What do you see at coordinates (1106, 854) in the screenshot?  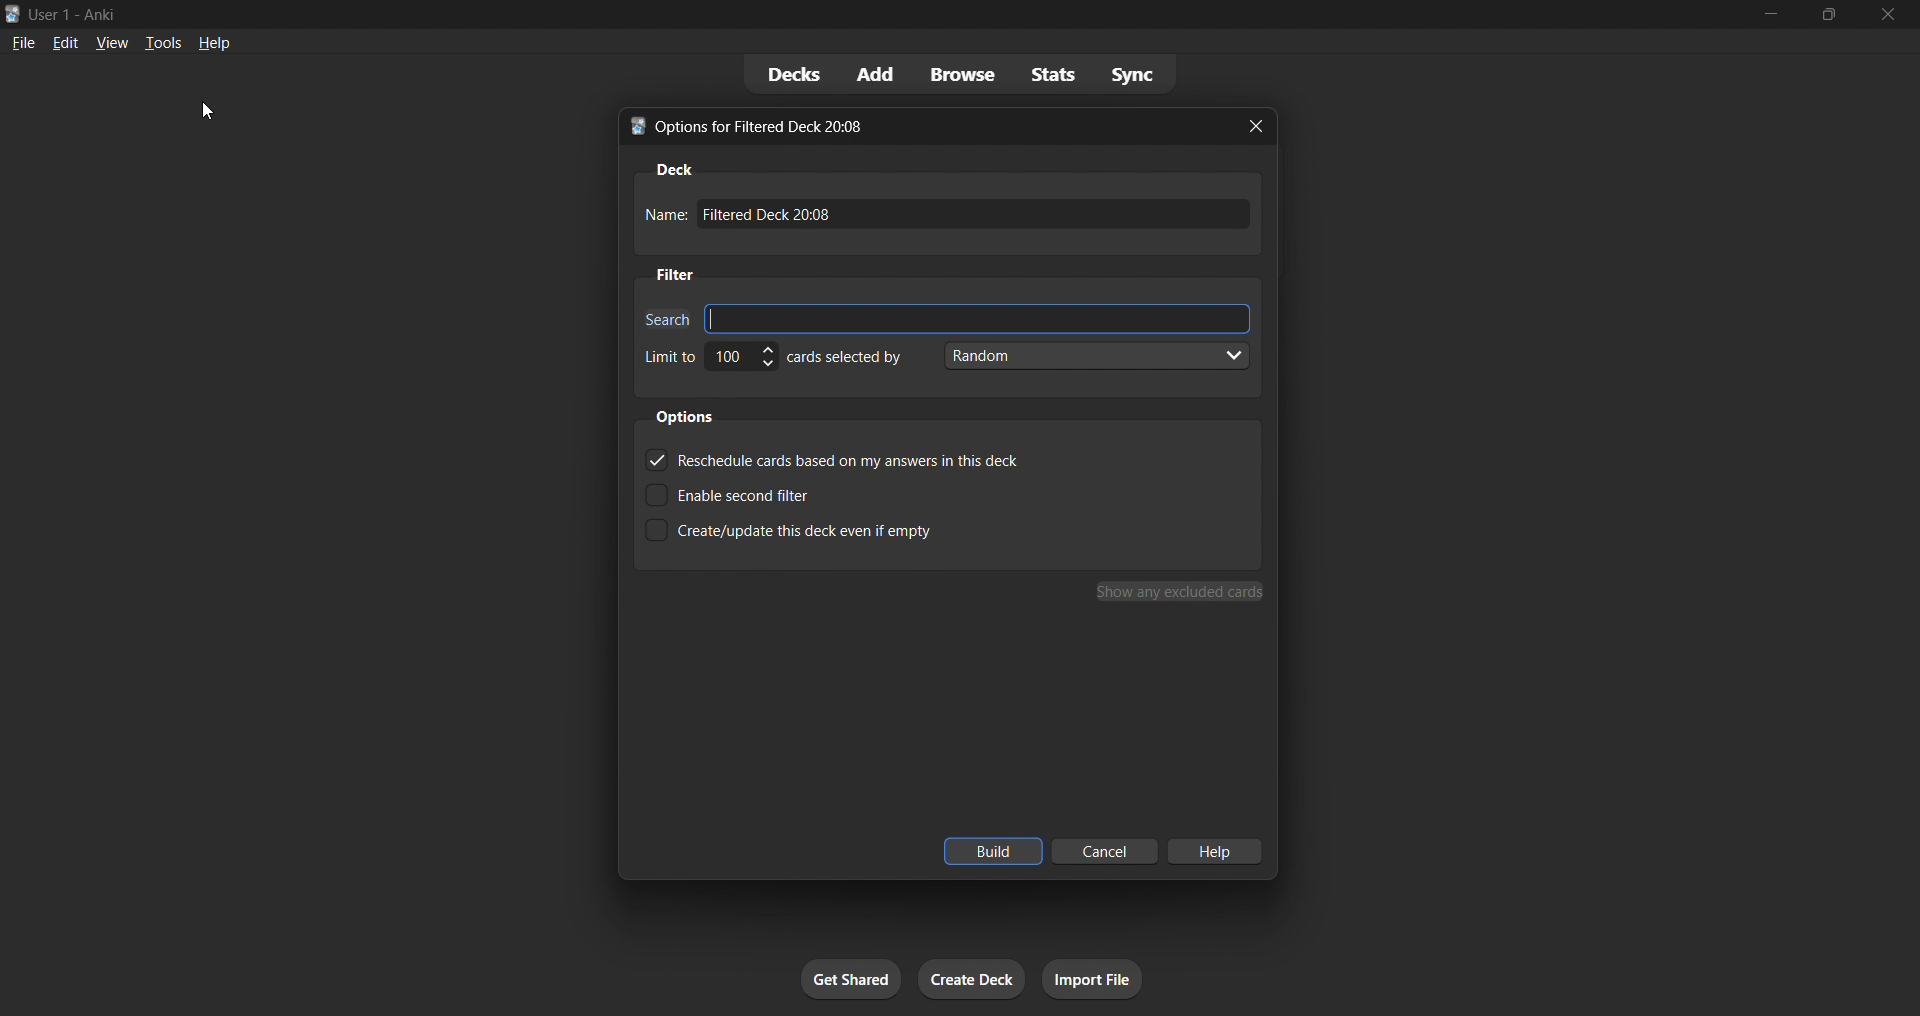 I see `cancel` at bounding box center [1106, 854].